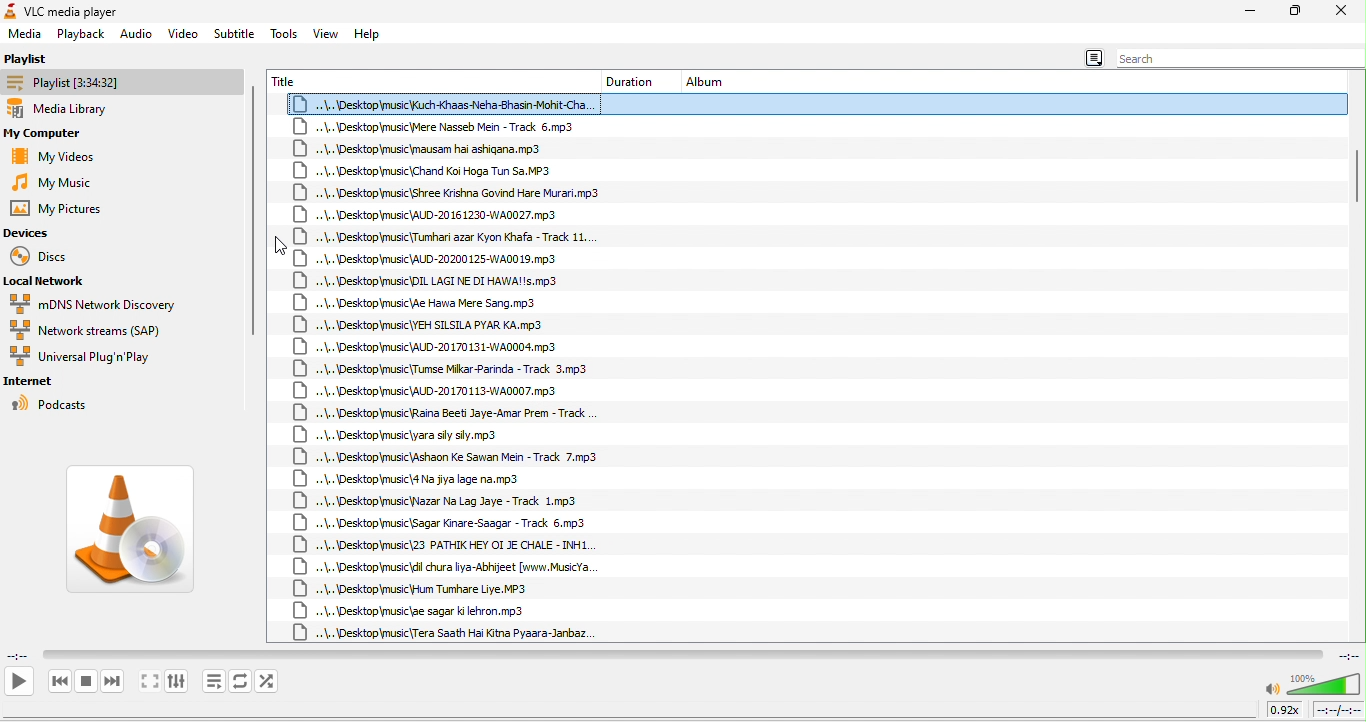 Image resolution: width=1366 pixels, height=722 pixels. Describe the element at coordinates (369, 34) in the screenshot. I see `help` at that location.